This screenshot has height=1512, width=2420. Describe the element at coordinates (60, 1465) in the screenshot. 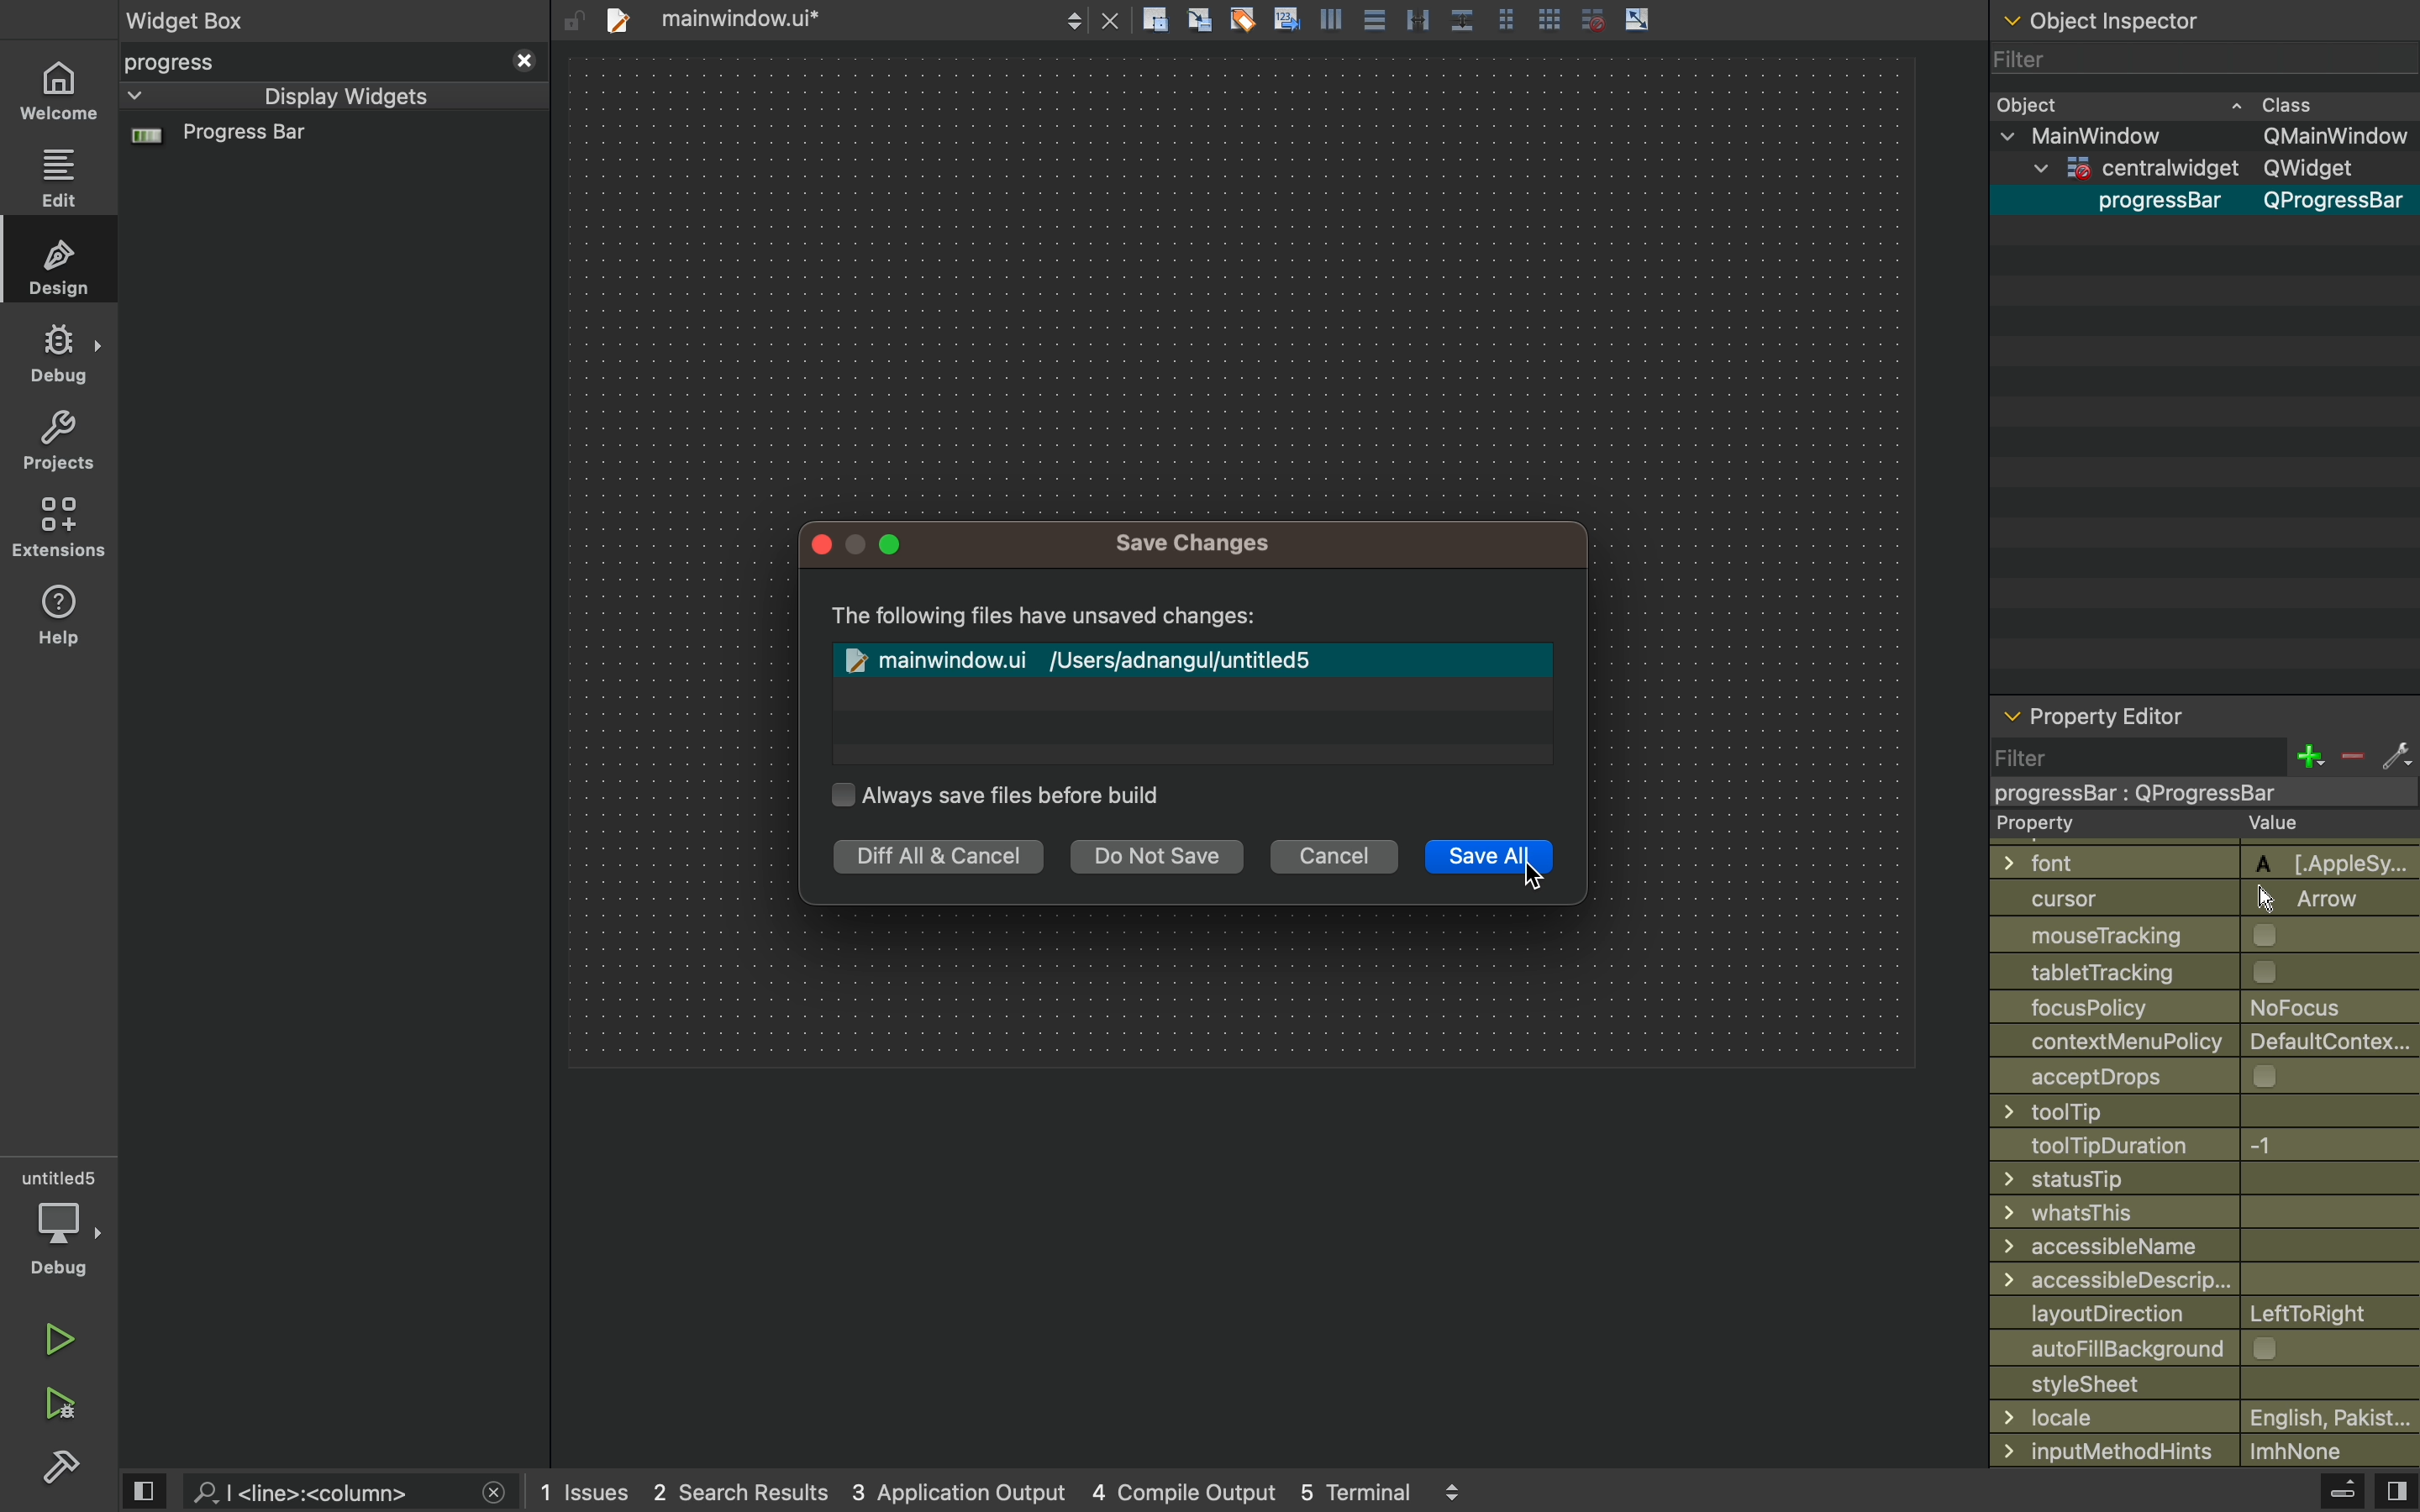

I see `Settings ` at that location.